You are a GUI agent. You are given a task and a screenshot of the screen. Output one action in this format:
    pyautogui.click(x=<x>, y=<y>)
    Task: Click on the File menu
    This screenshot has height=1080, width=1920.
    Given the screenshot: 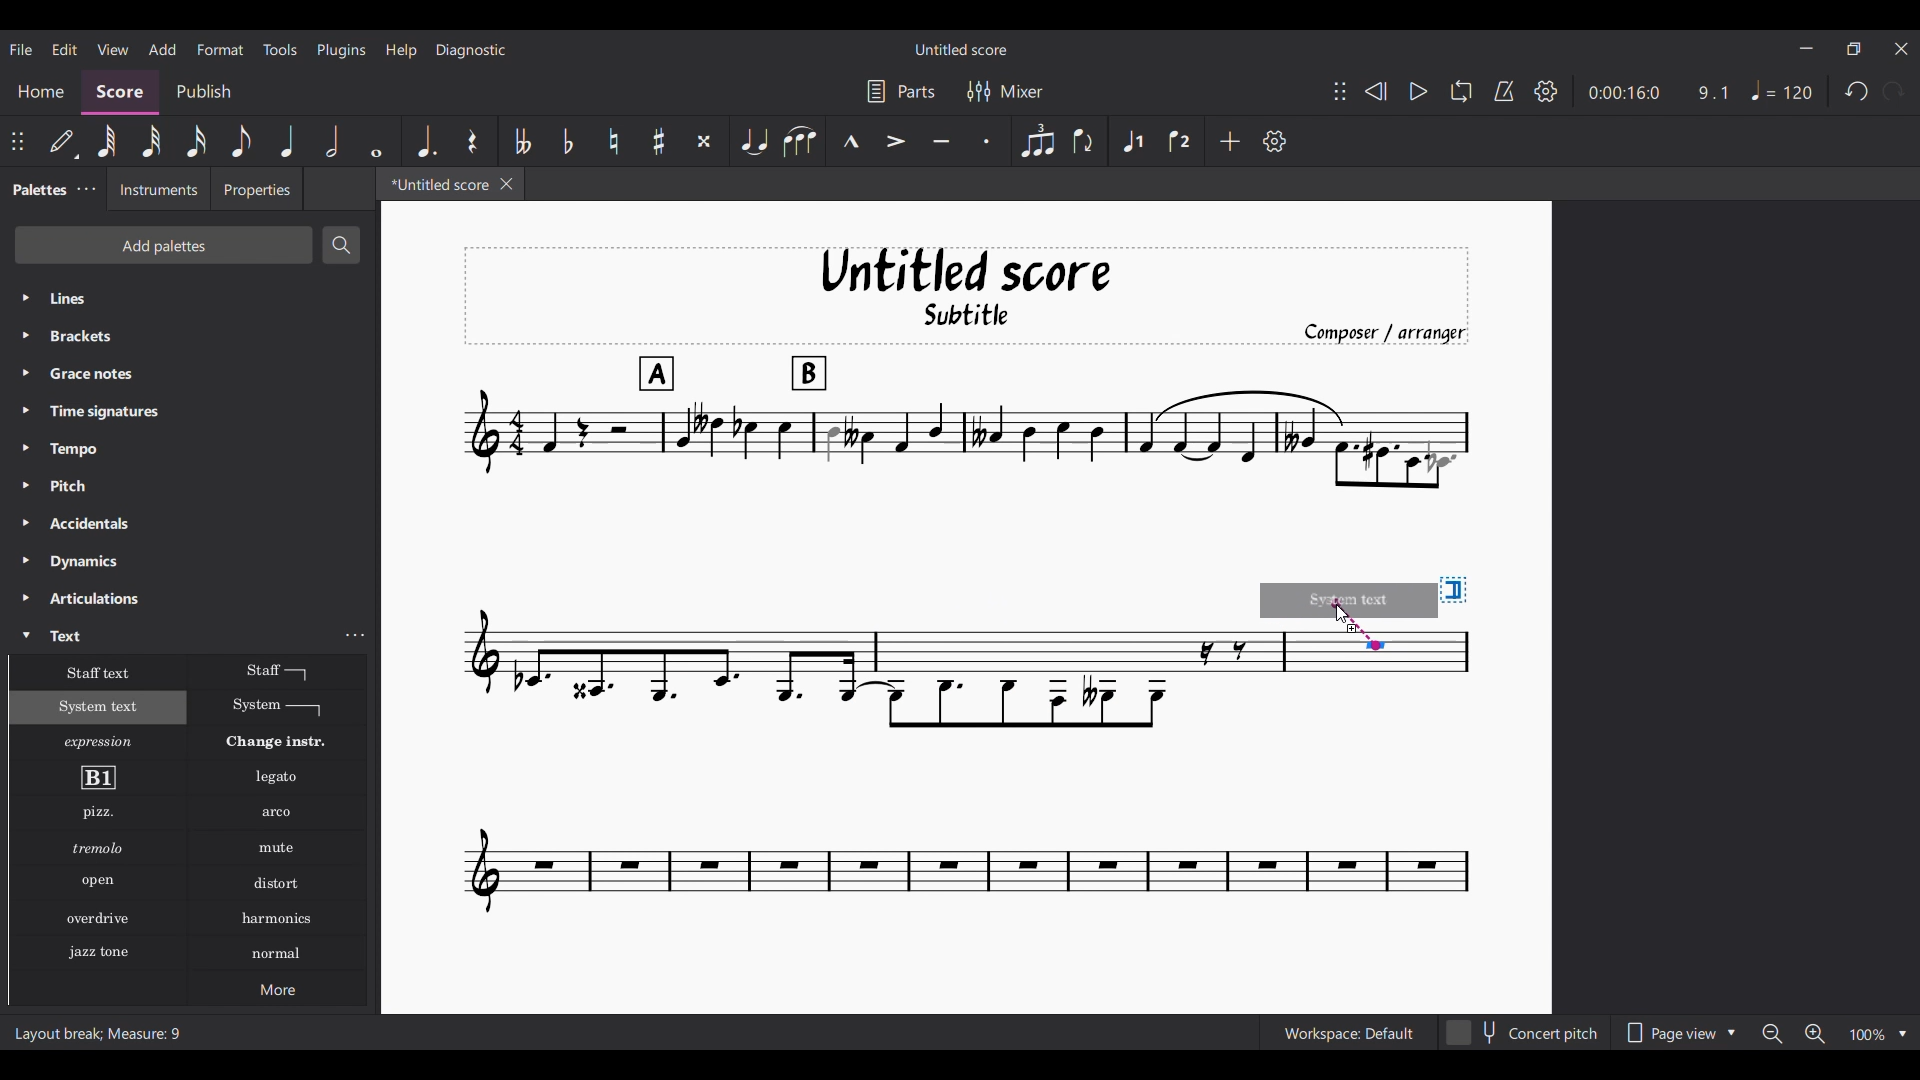 What is the action you would take?
    pyautogui.click(x=21, y=49)
    